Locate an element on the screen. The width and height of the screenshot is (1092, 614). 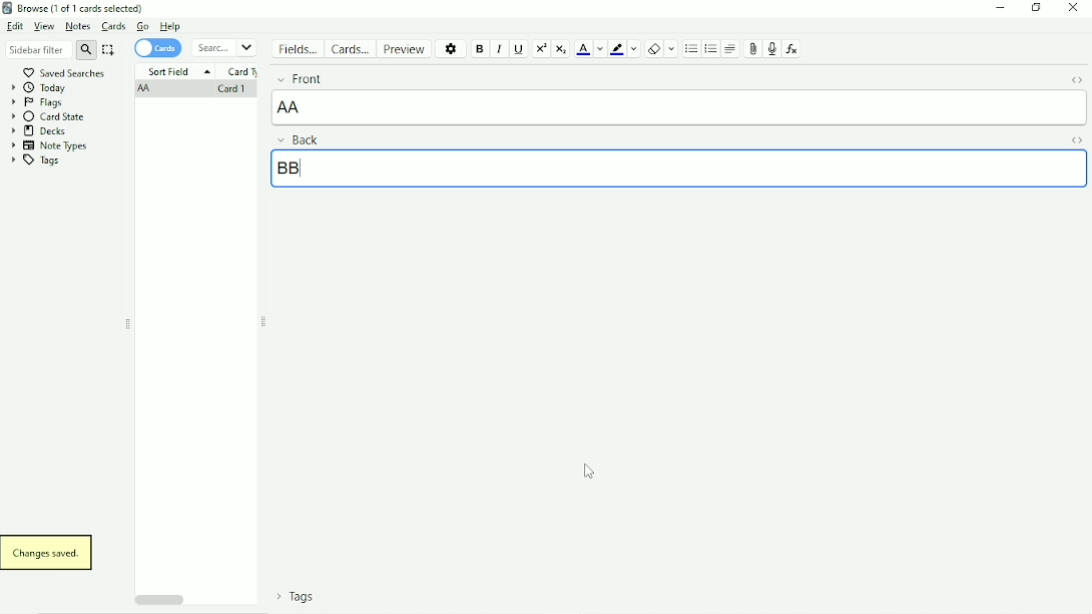
Ordered list is located at coordinates (710, 50).